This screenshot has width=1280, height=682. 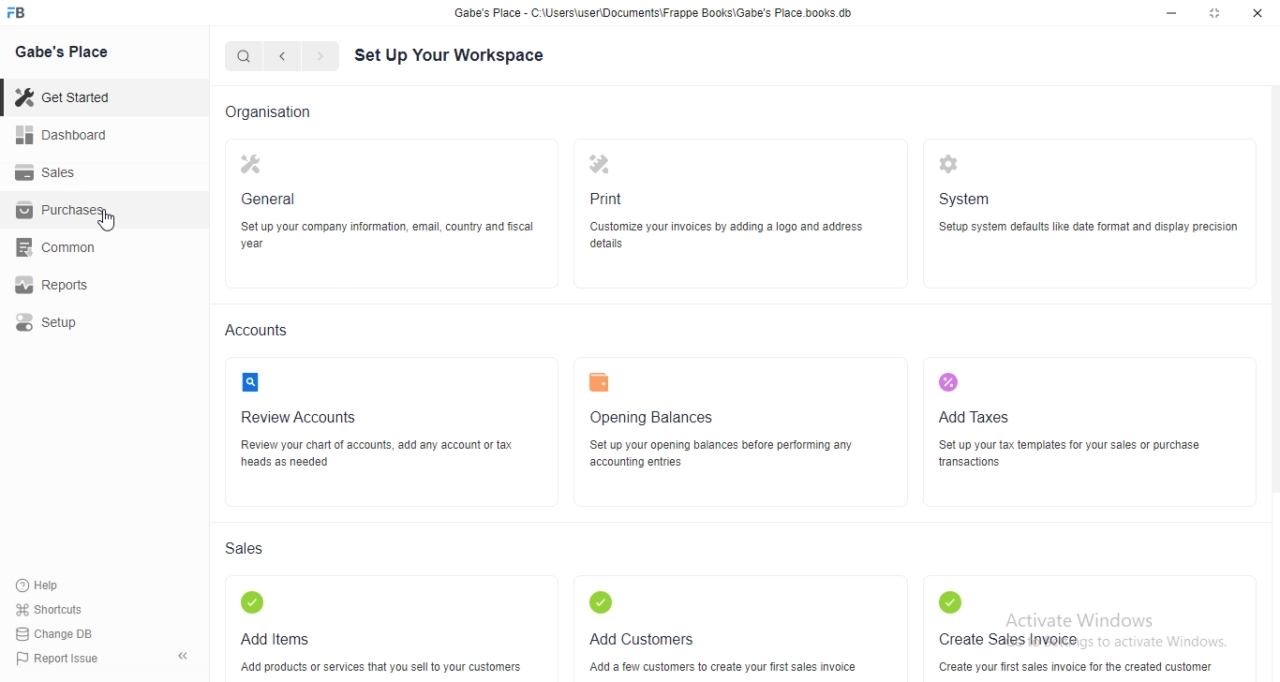 What do you see at coordinates (50, 609) in the screenshot?
I see `Shortcuts` at bounding box center [50, 609].